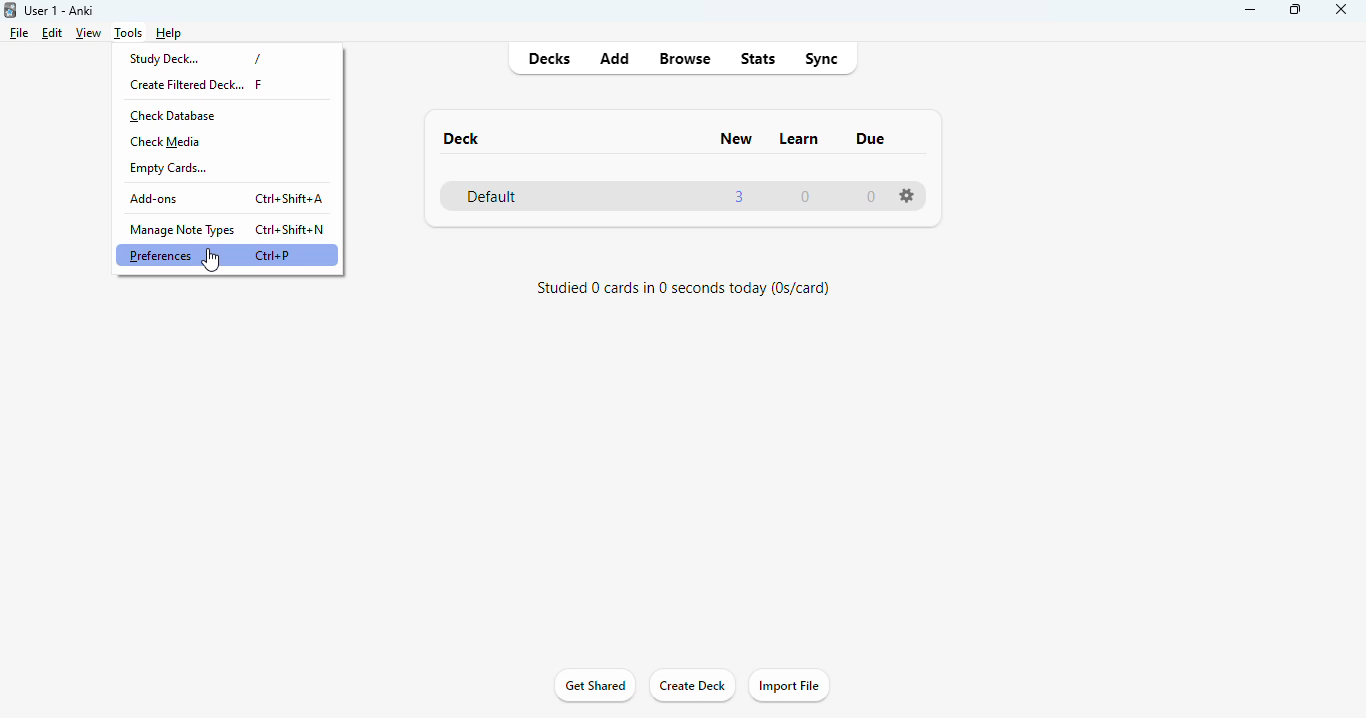 The height and width of the screenshot is (718, 1366). Describe the element at coordinates (9, 10) in the screenshot. I see `logo` at that location.